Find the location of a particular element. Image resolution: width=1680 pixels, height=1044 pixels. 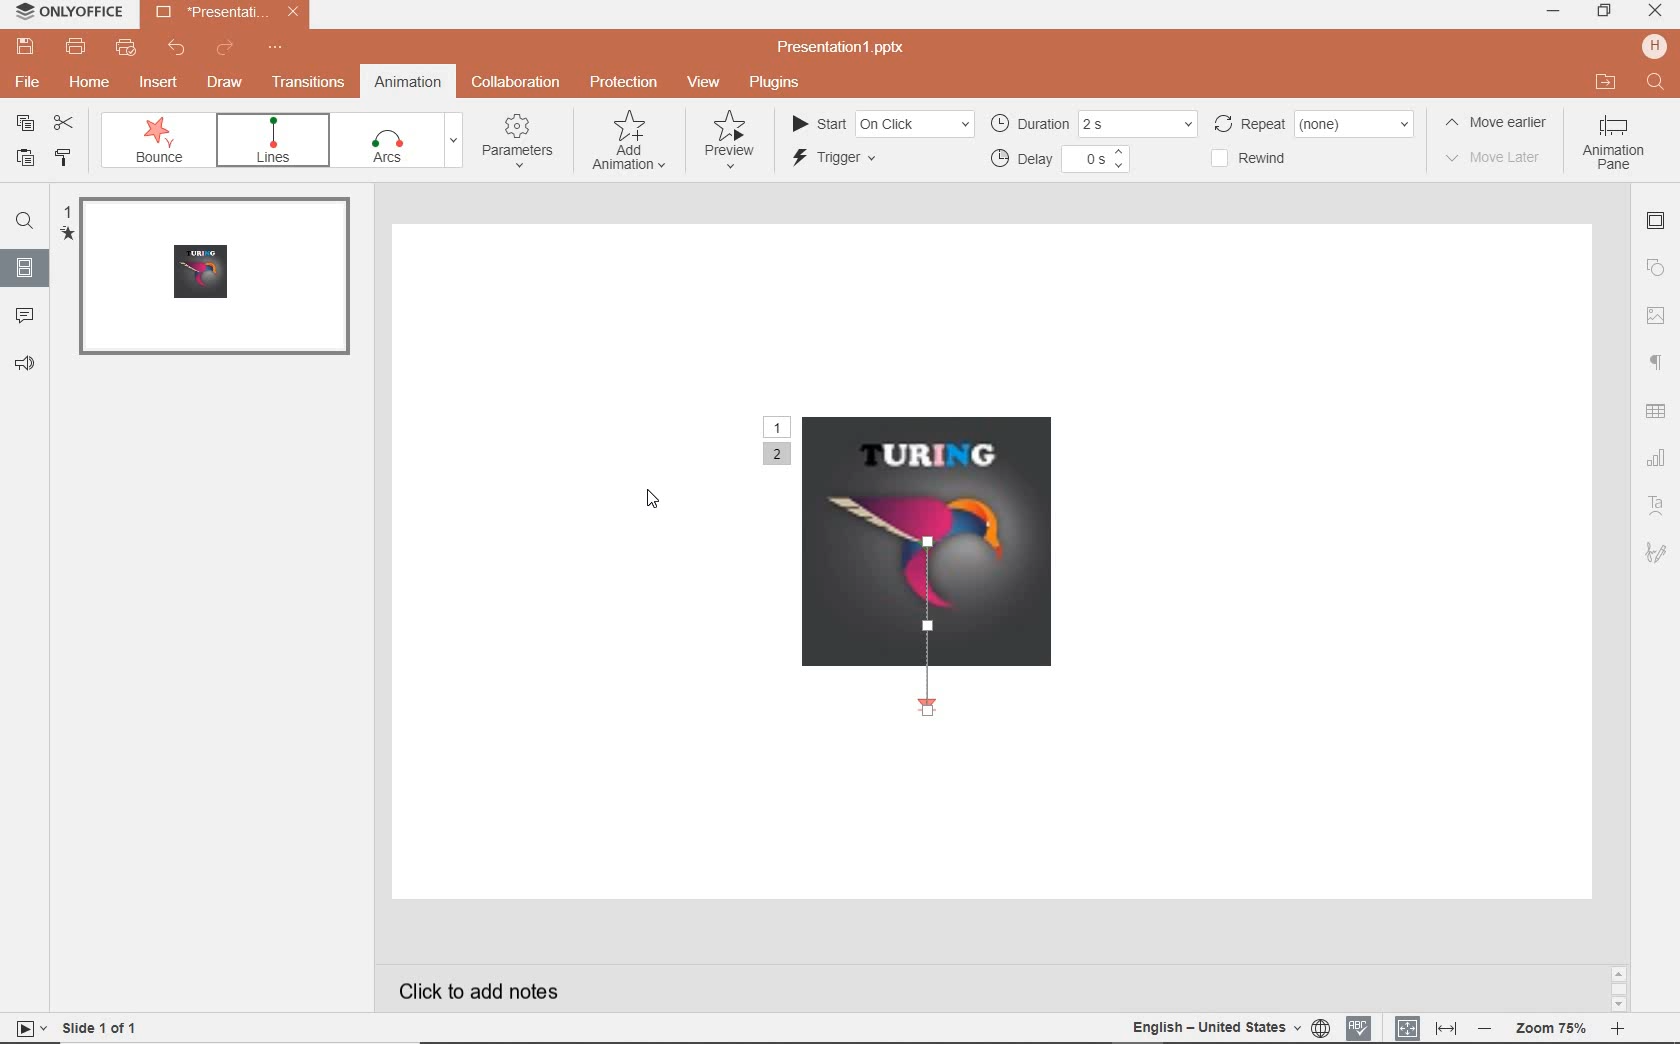

move later is located at coordinates (1496, 159).